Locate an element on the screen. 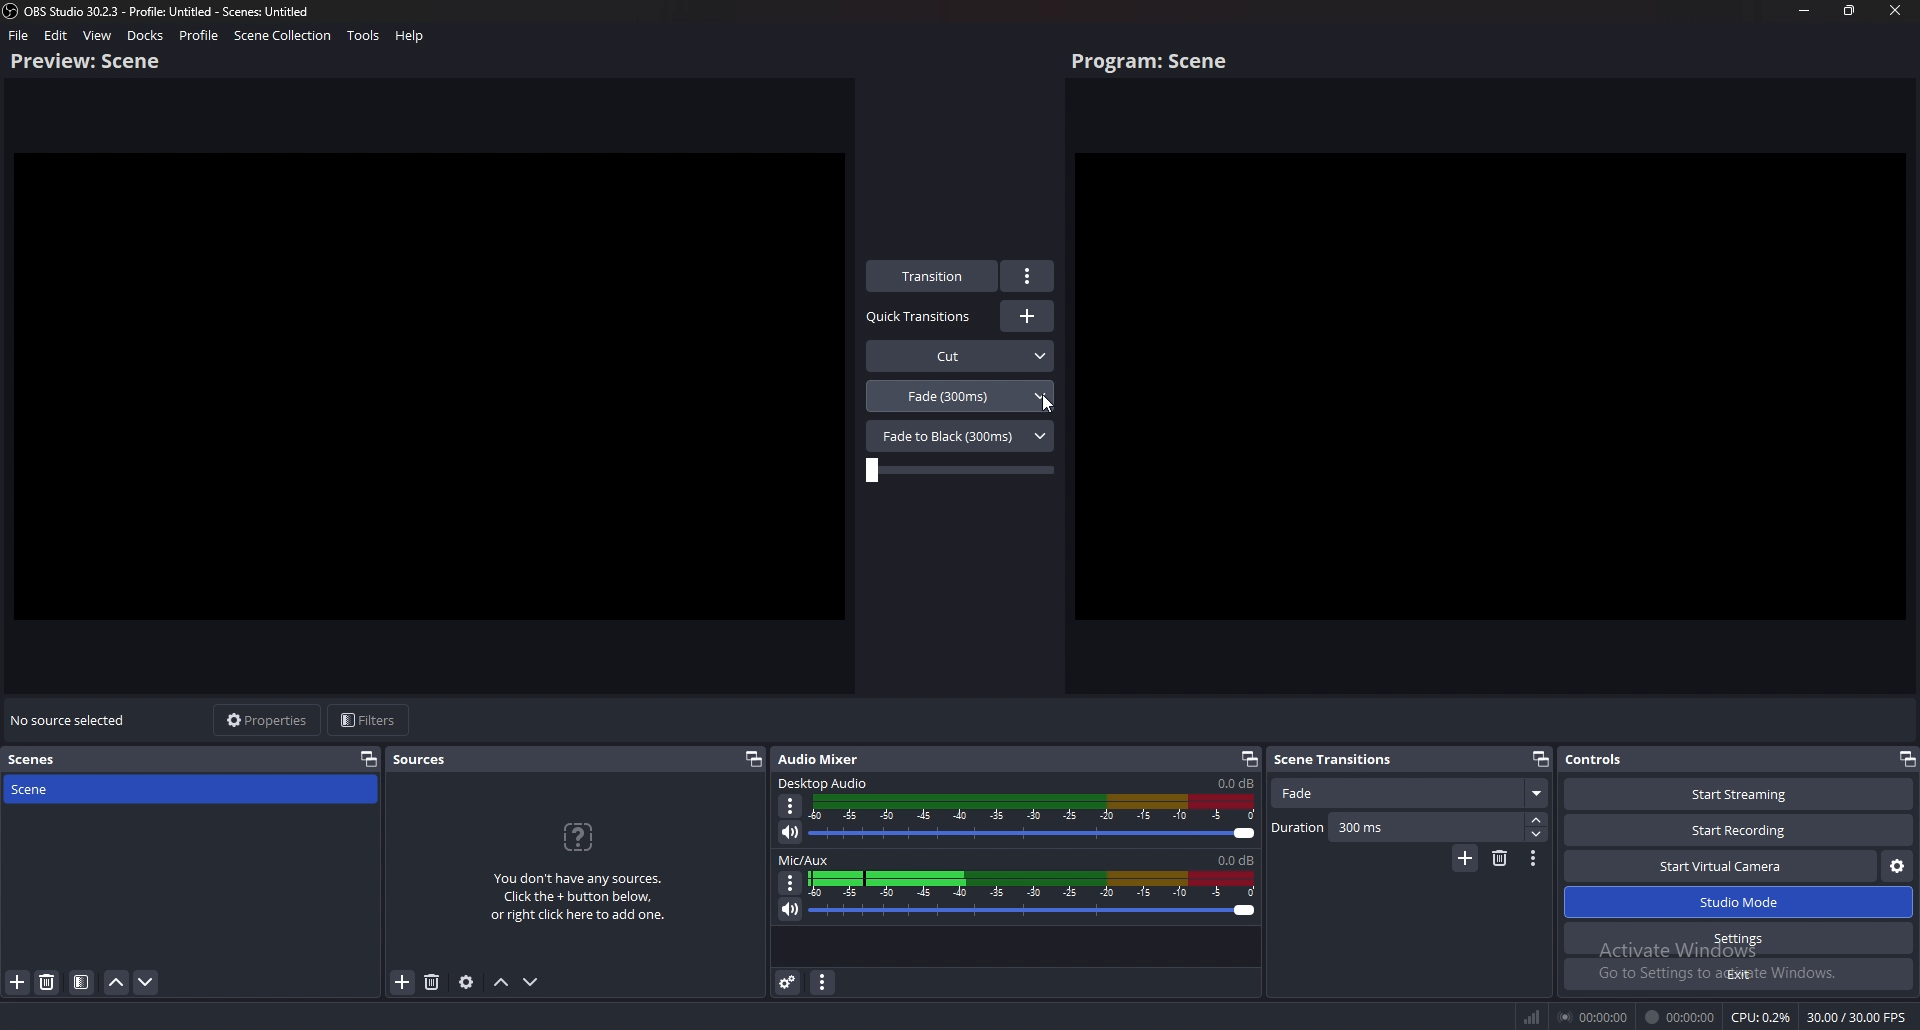  Start streaming is located at coordinates (1734, 793).